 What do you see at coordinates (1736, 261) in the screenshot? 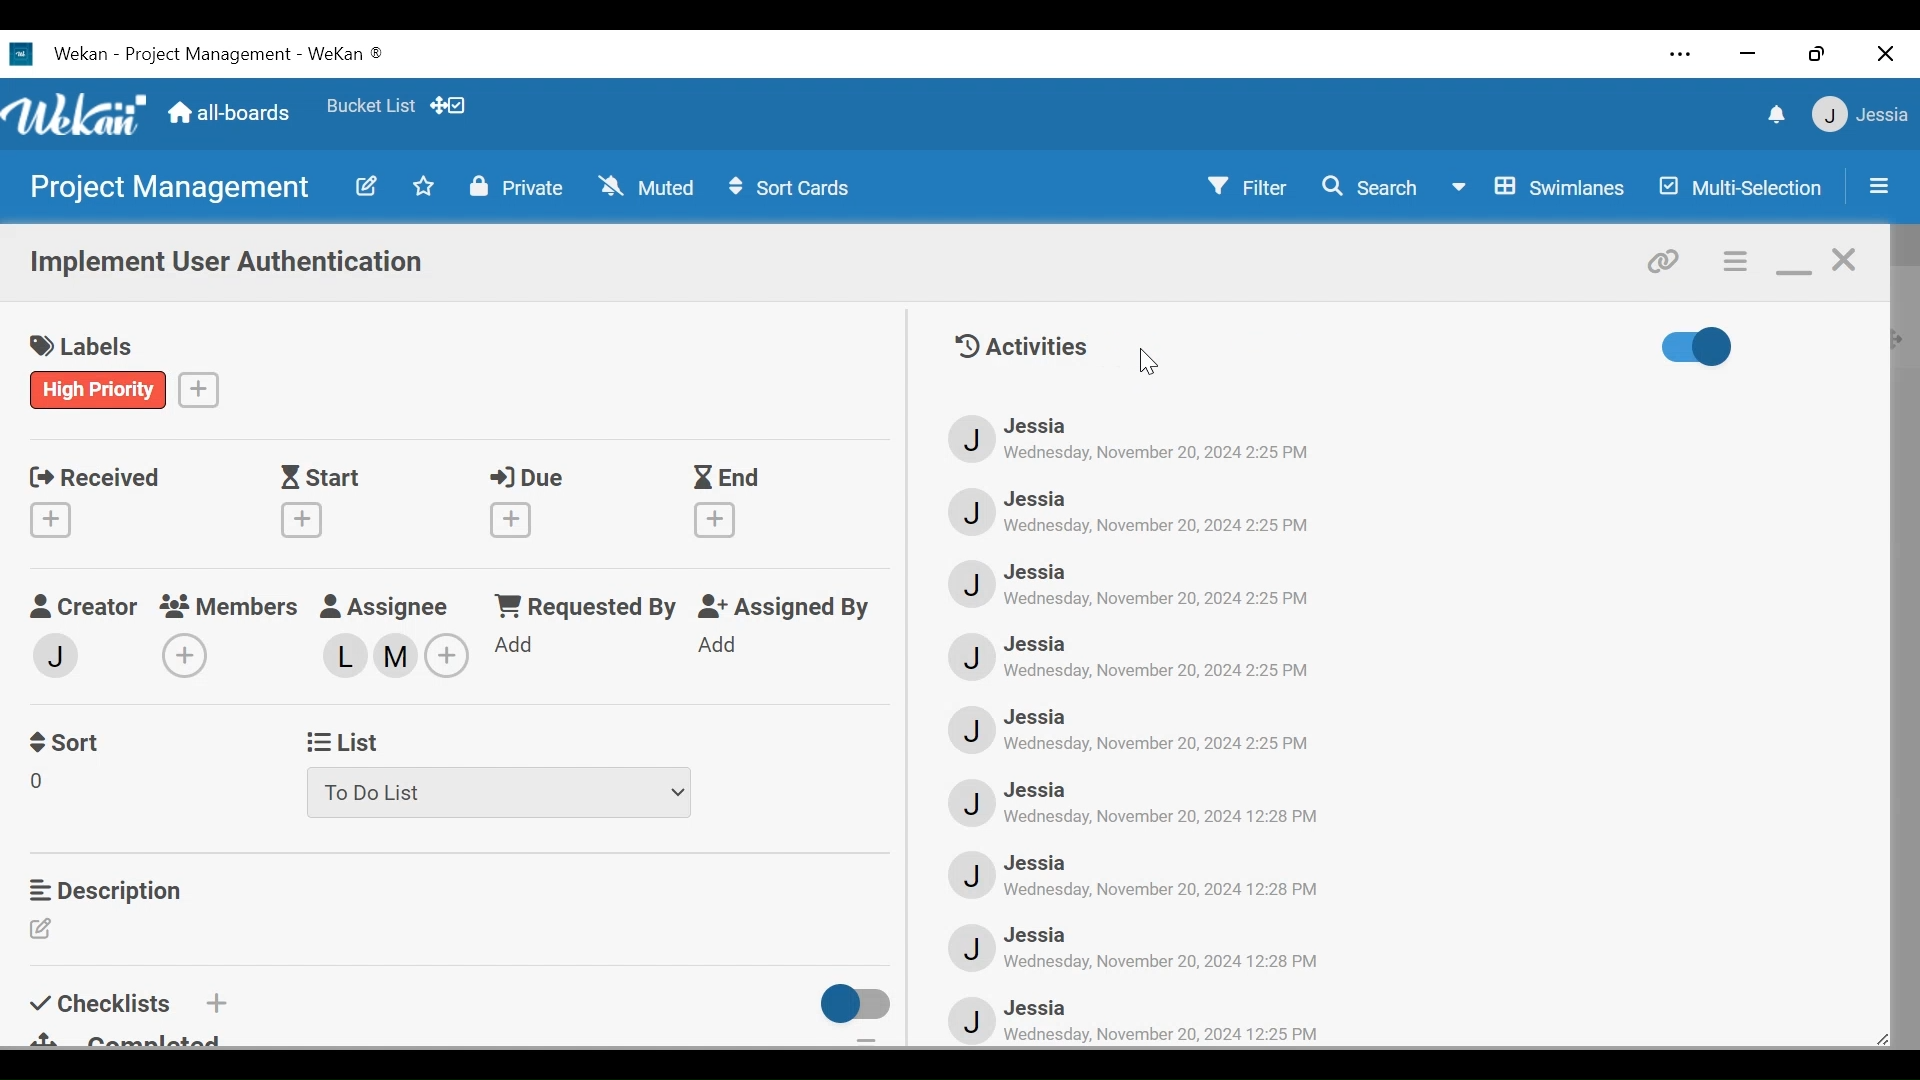
I see `c` at bounding box center [1736, 261].